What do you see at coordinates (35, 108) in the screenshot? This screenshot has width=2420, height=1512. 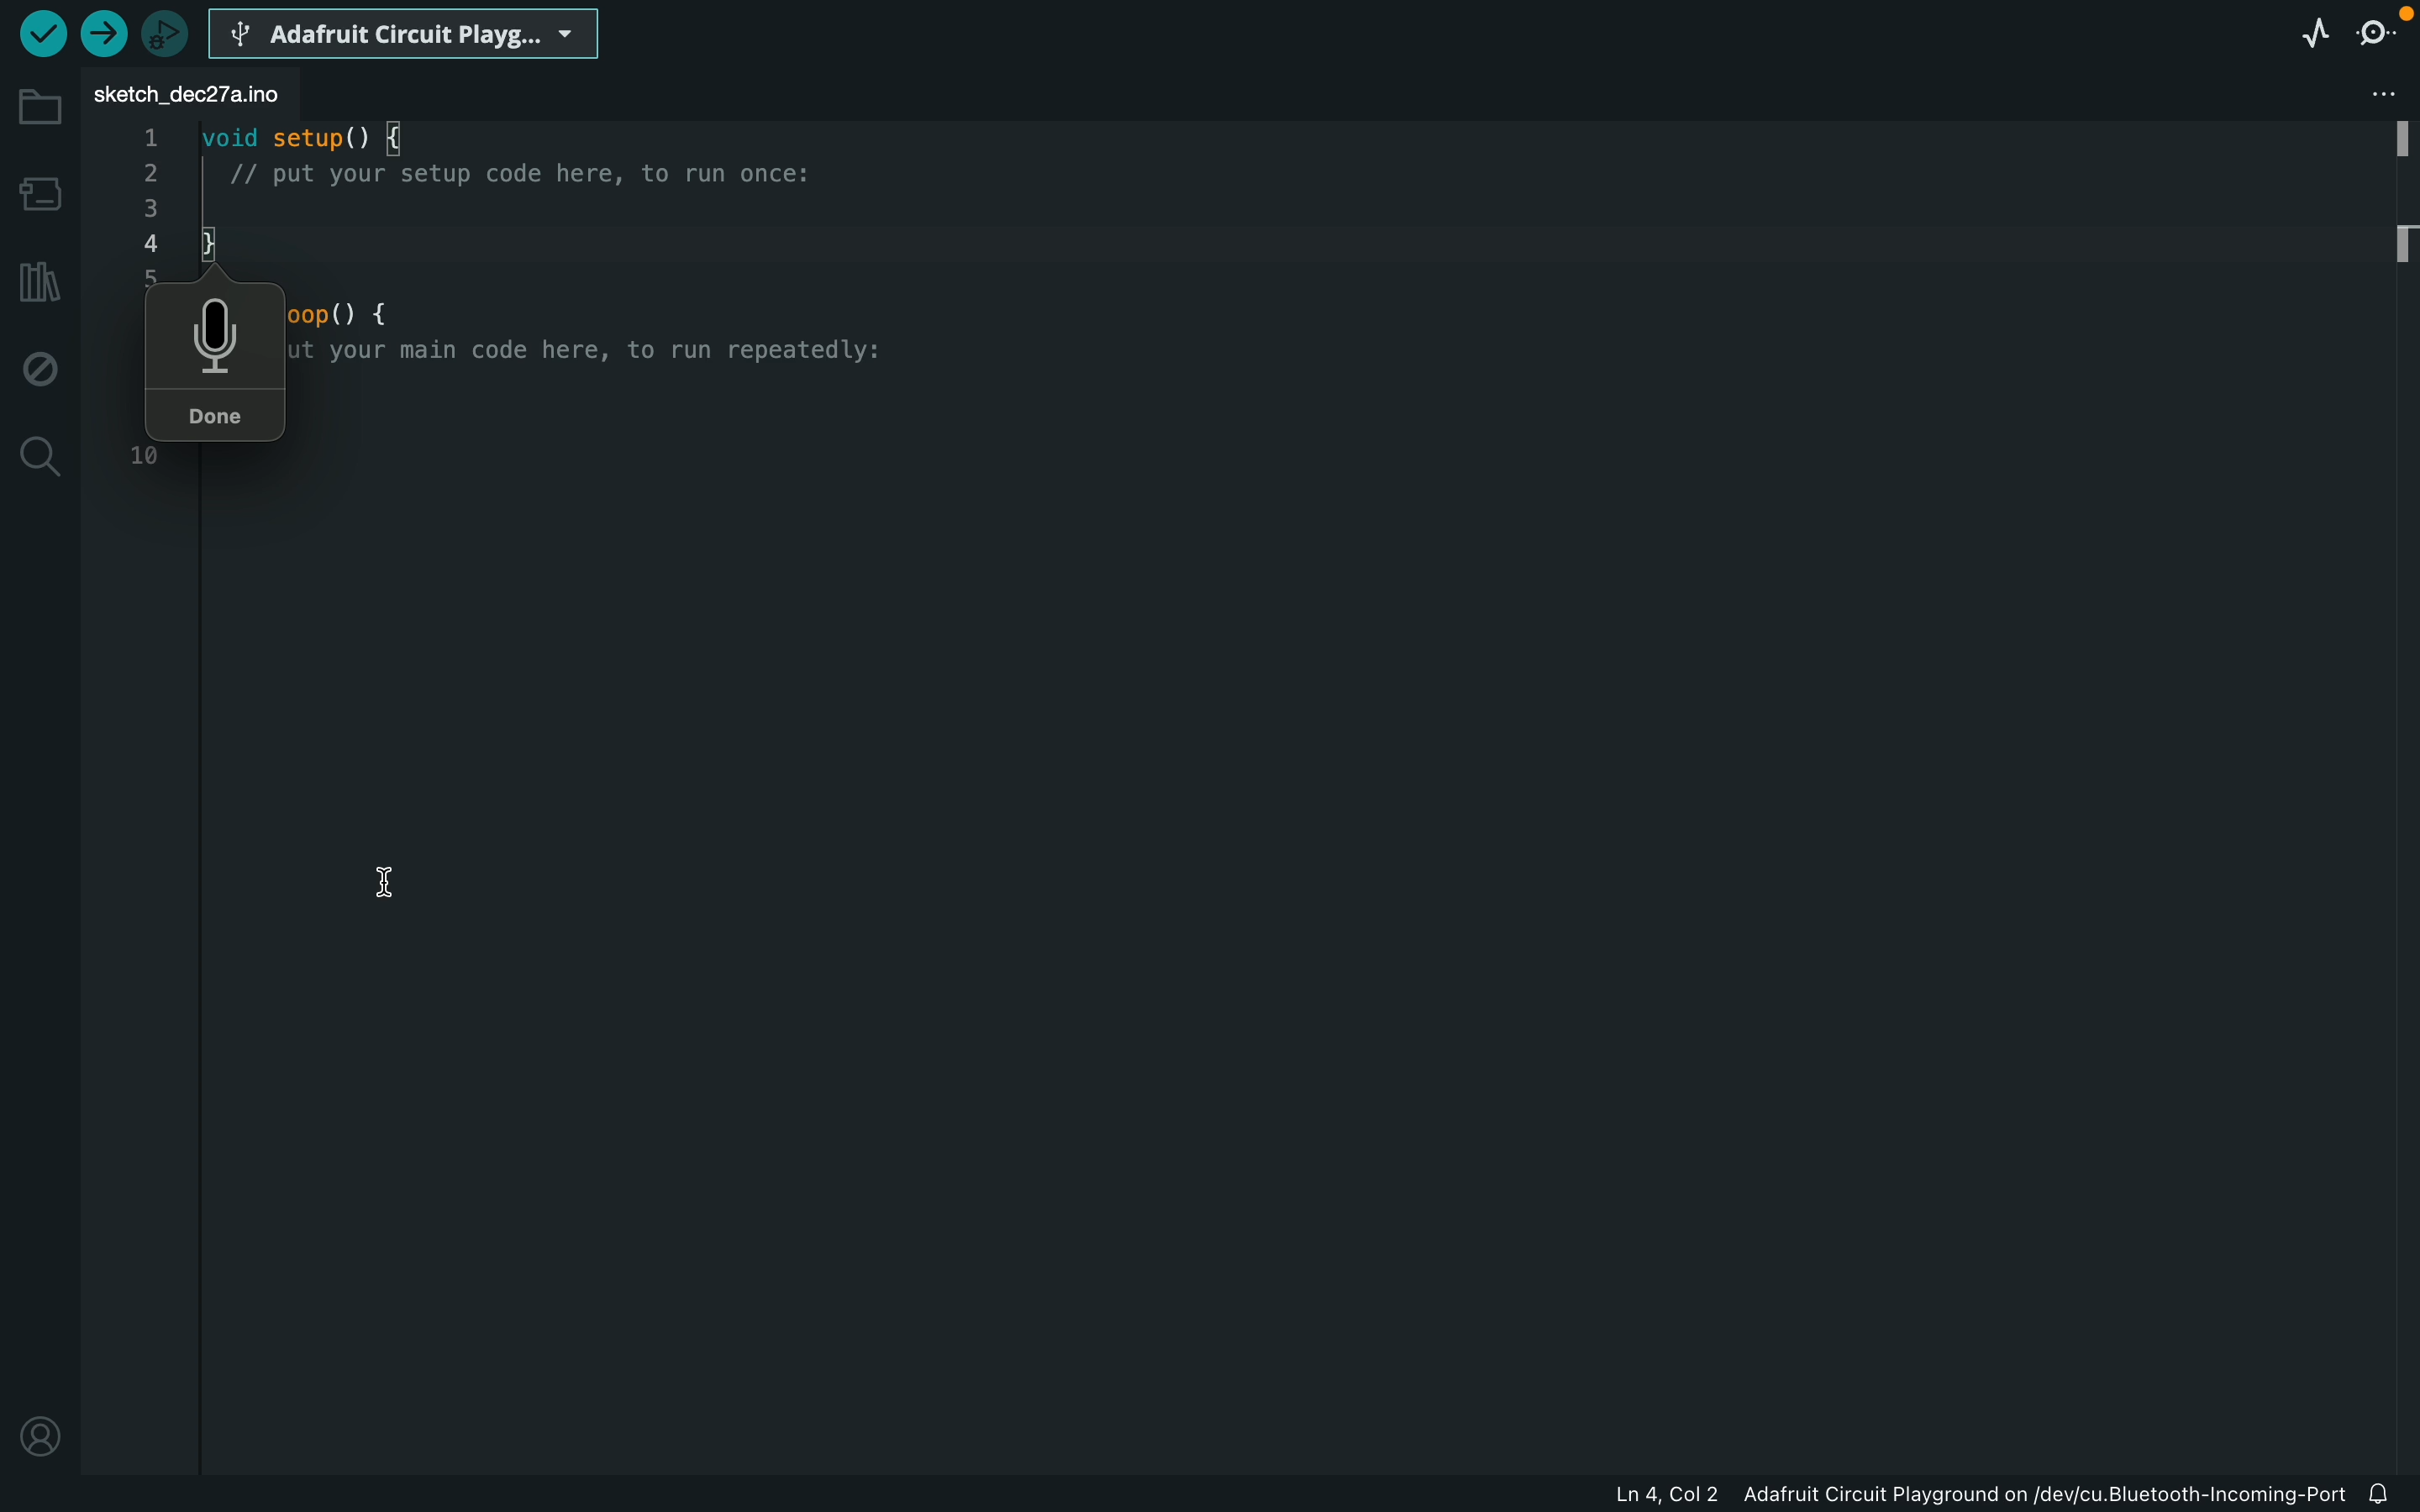 I see `folder` at bounding box center [35, 108].